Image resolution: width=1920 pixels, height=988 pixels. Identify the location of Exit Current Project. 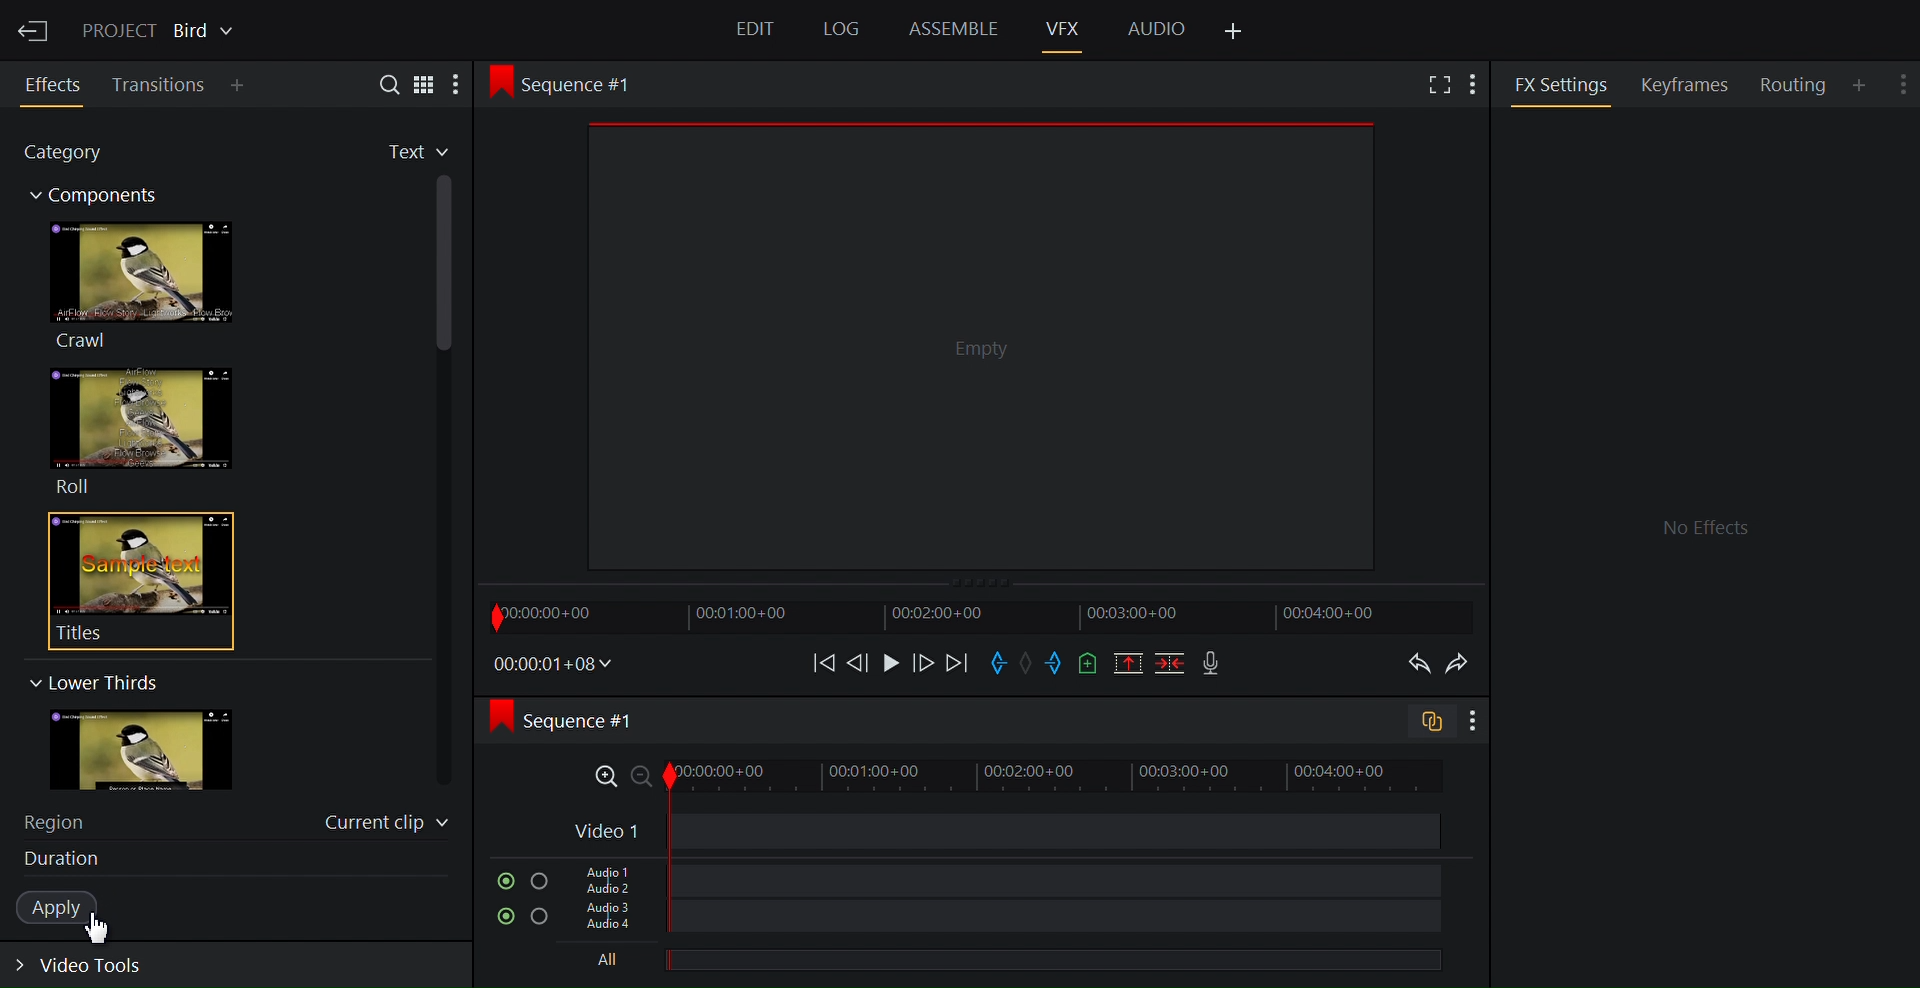
(35, 28).